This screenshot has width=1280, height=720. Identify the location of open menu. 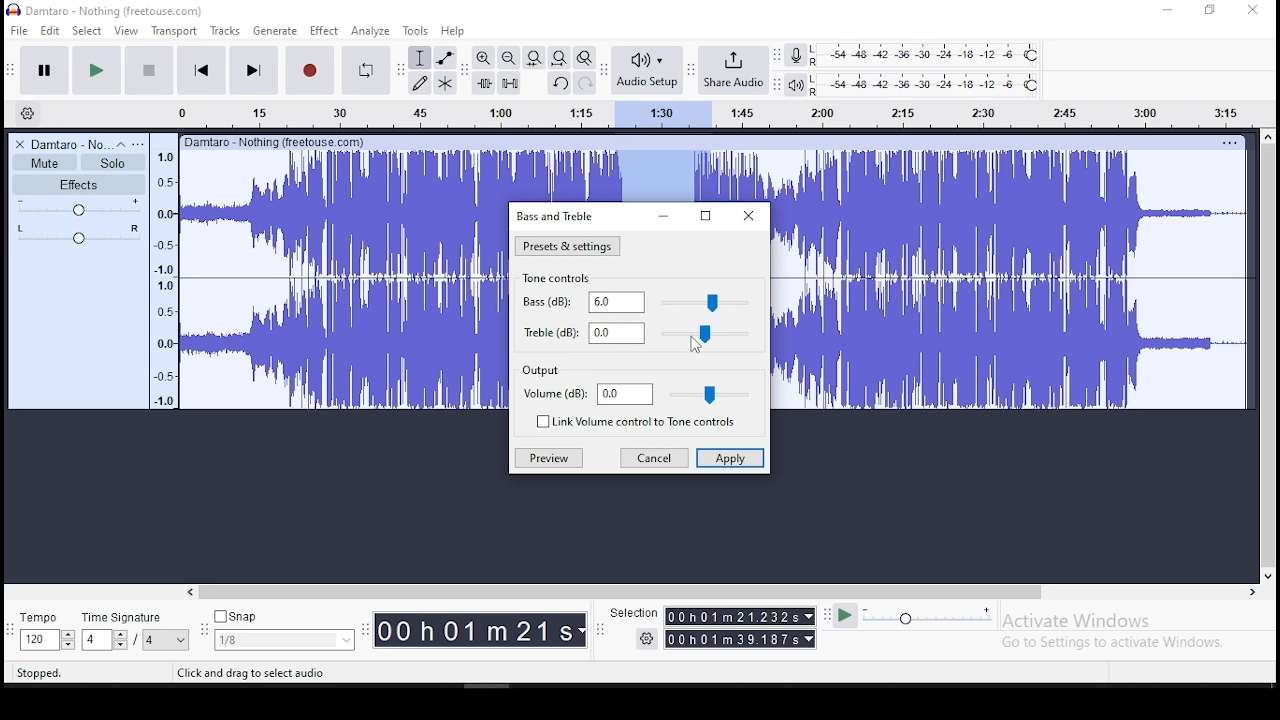
(138, 144).